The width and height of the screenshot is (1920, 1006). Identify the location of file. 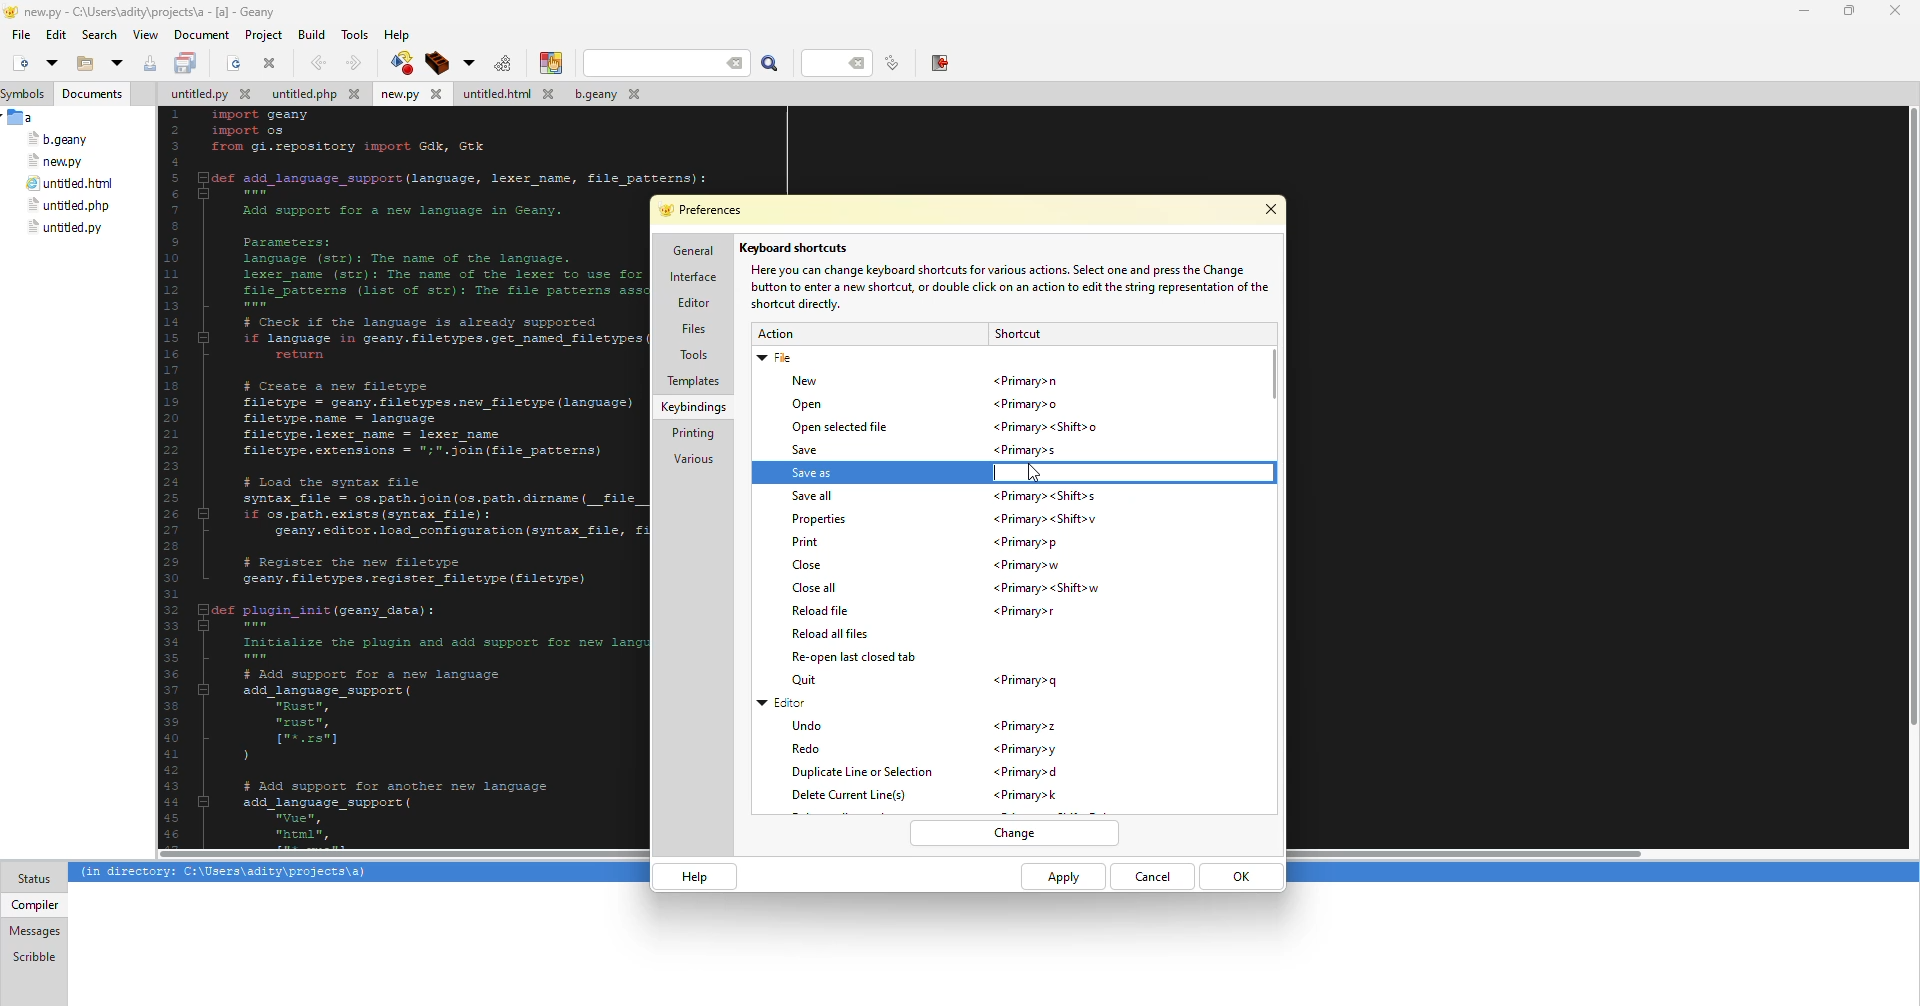
(59, 140).